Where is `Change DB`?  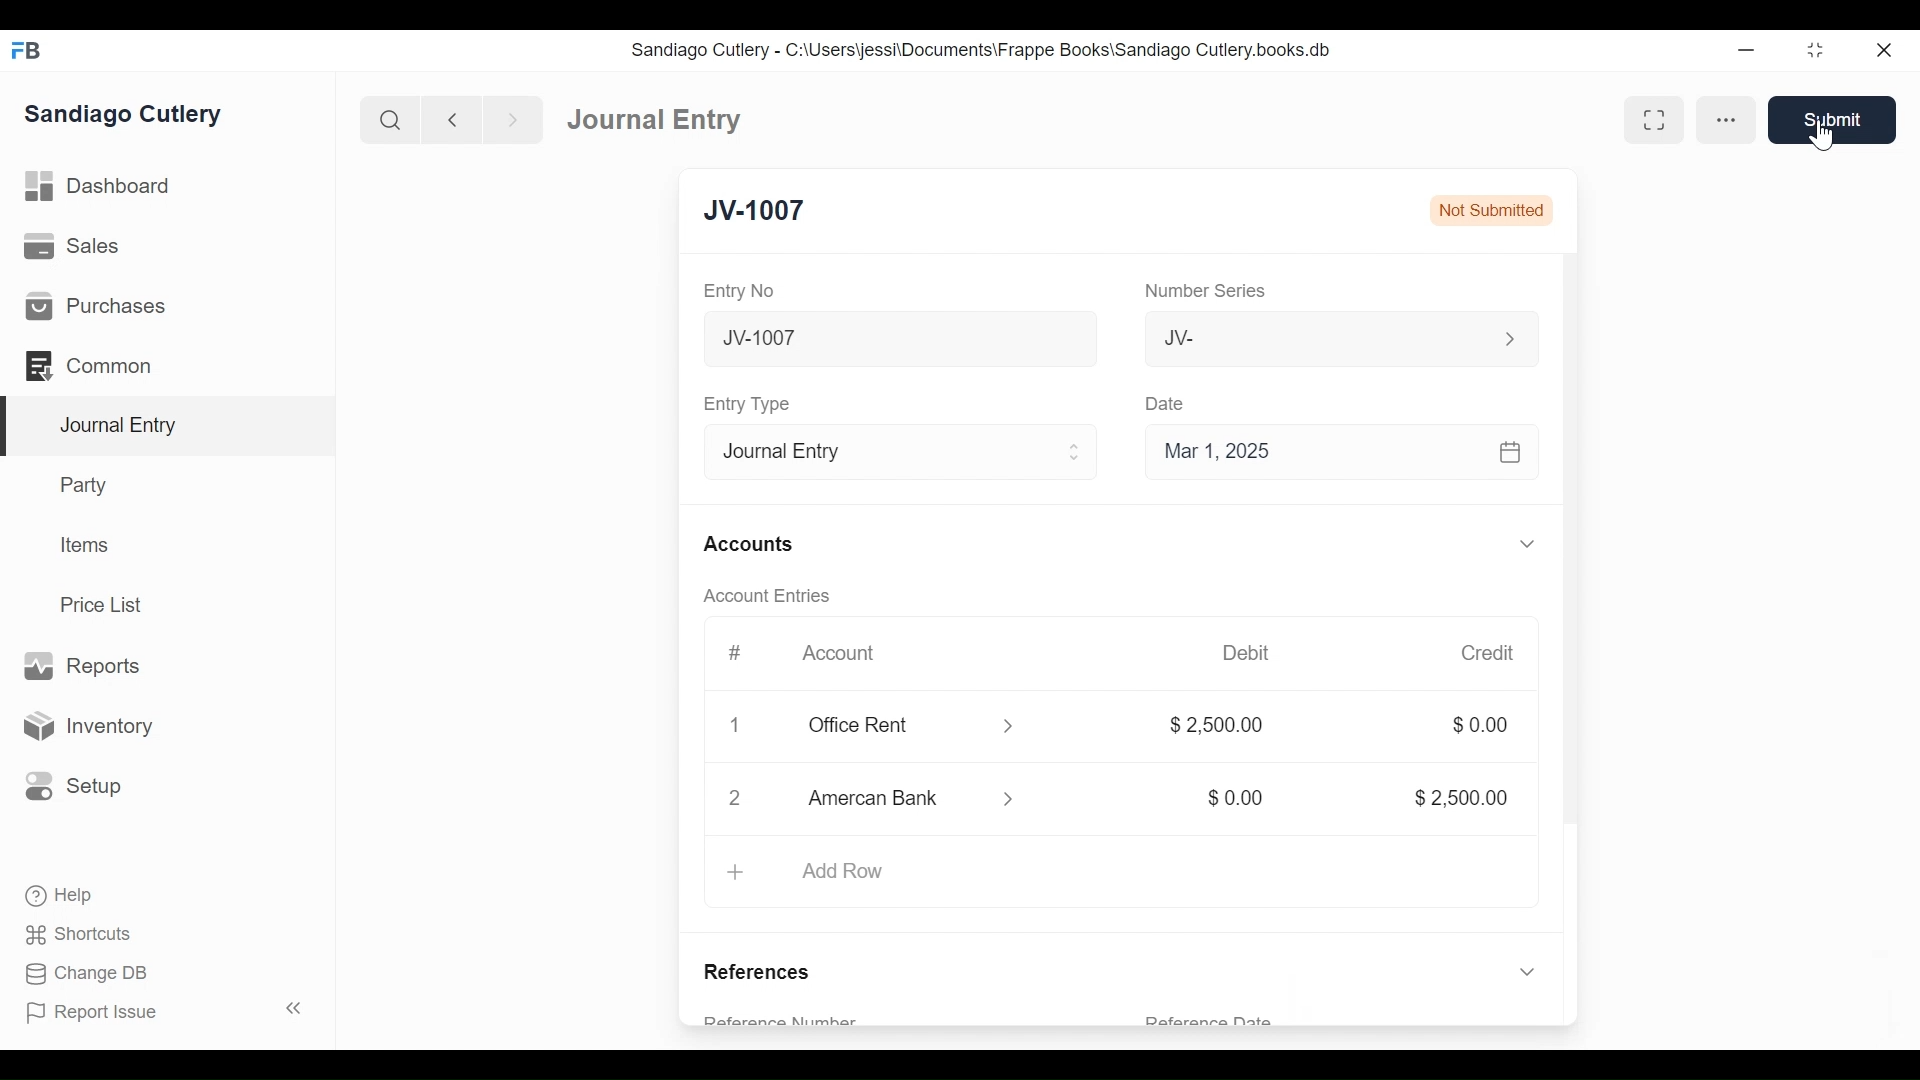
Change DB is located at coordinates (78, 975).